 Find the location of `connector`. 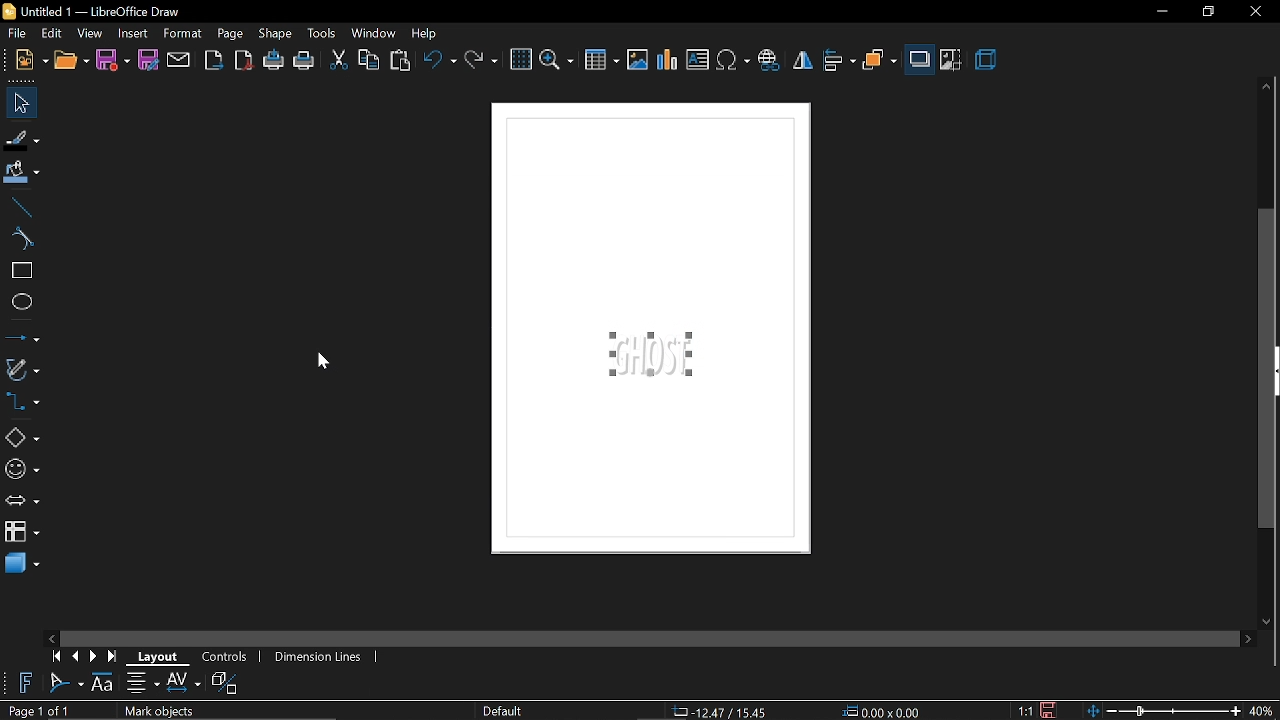

connector is located at coordinates (23, 402).